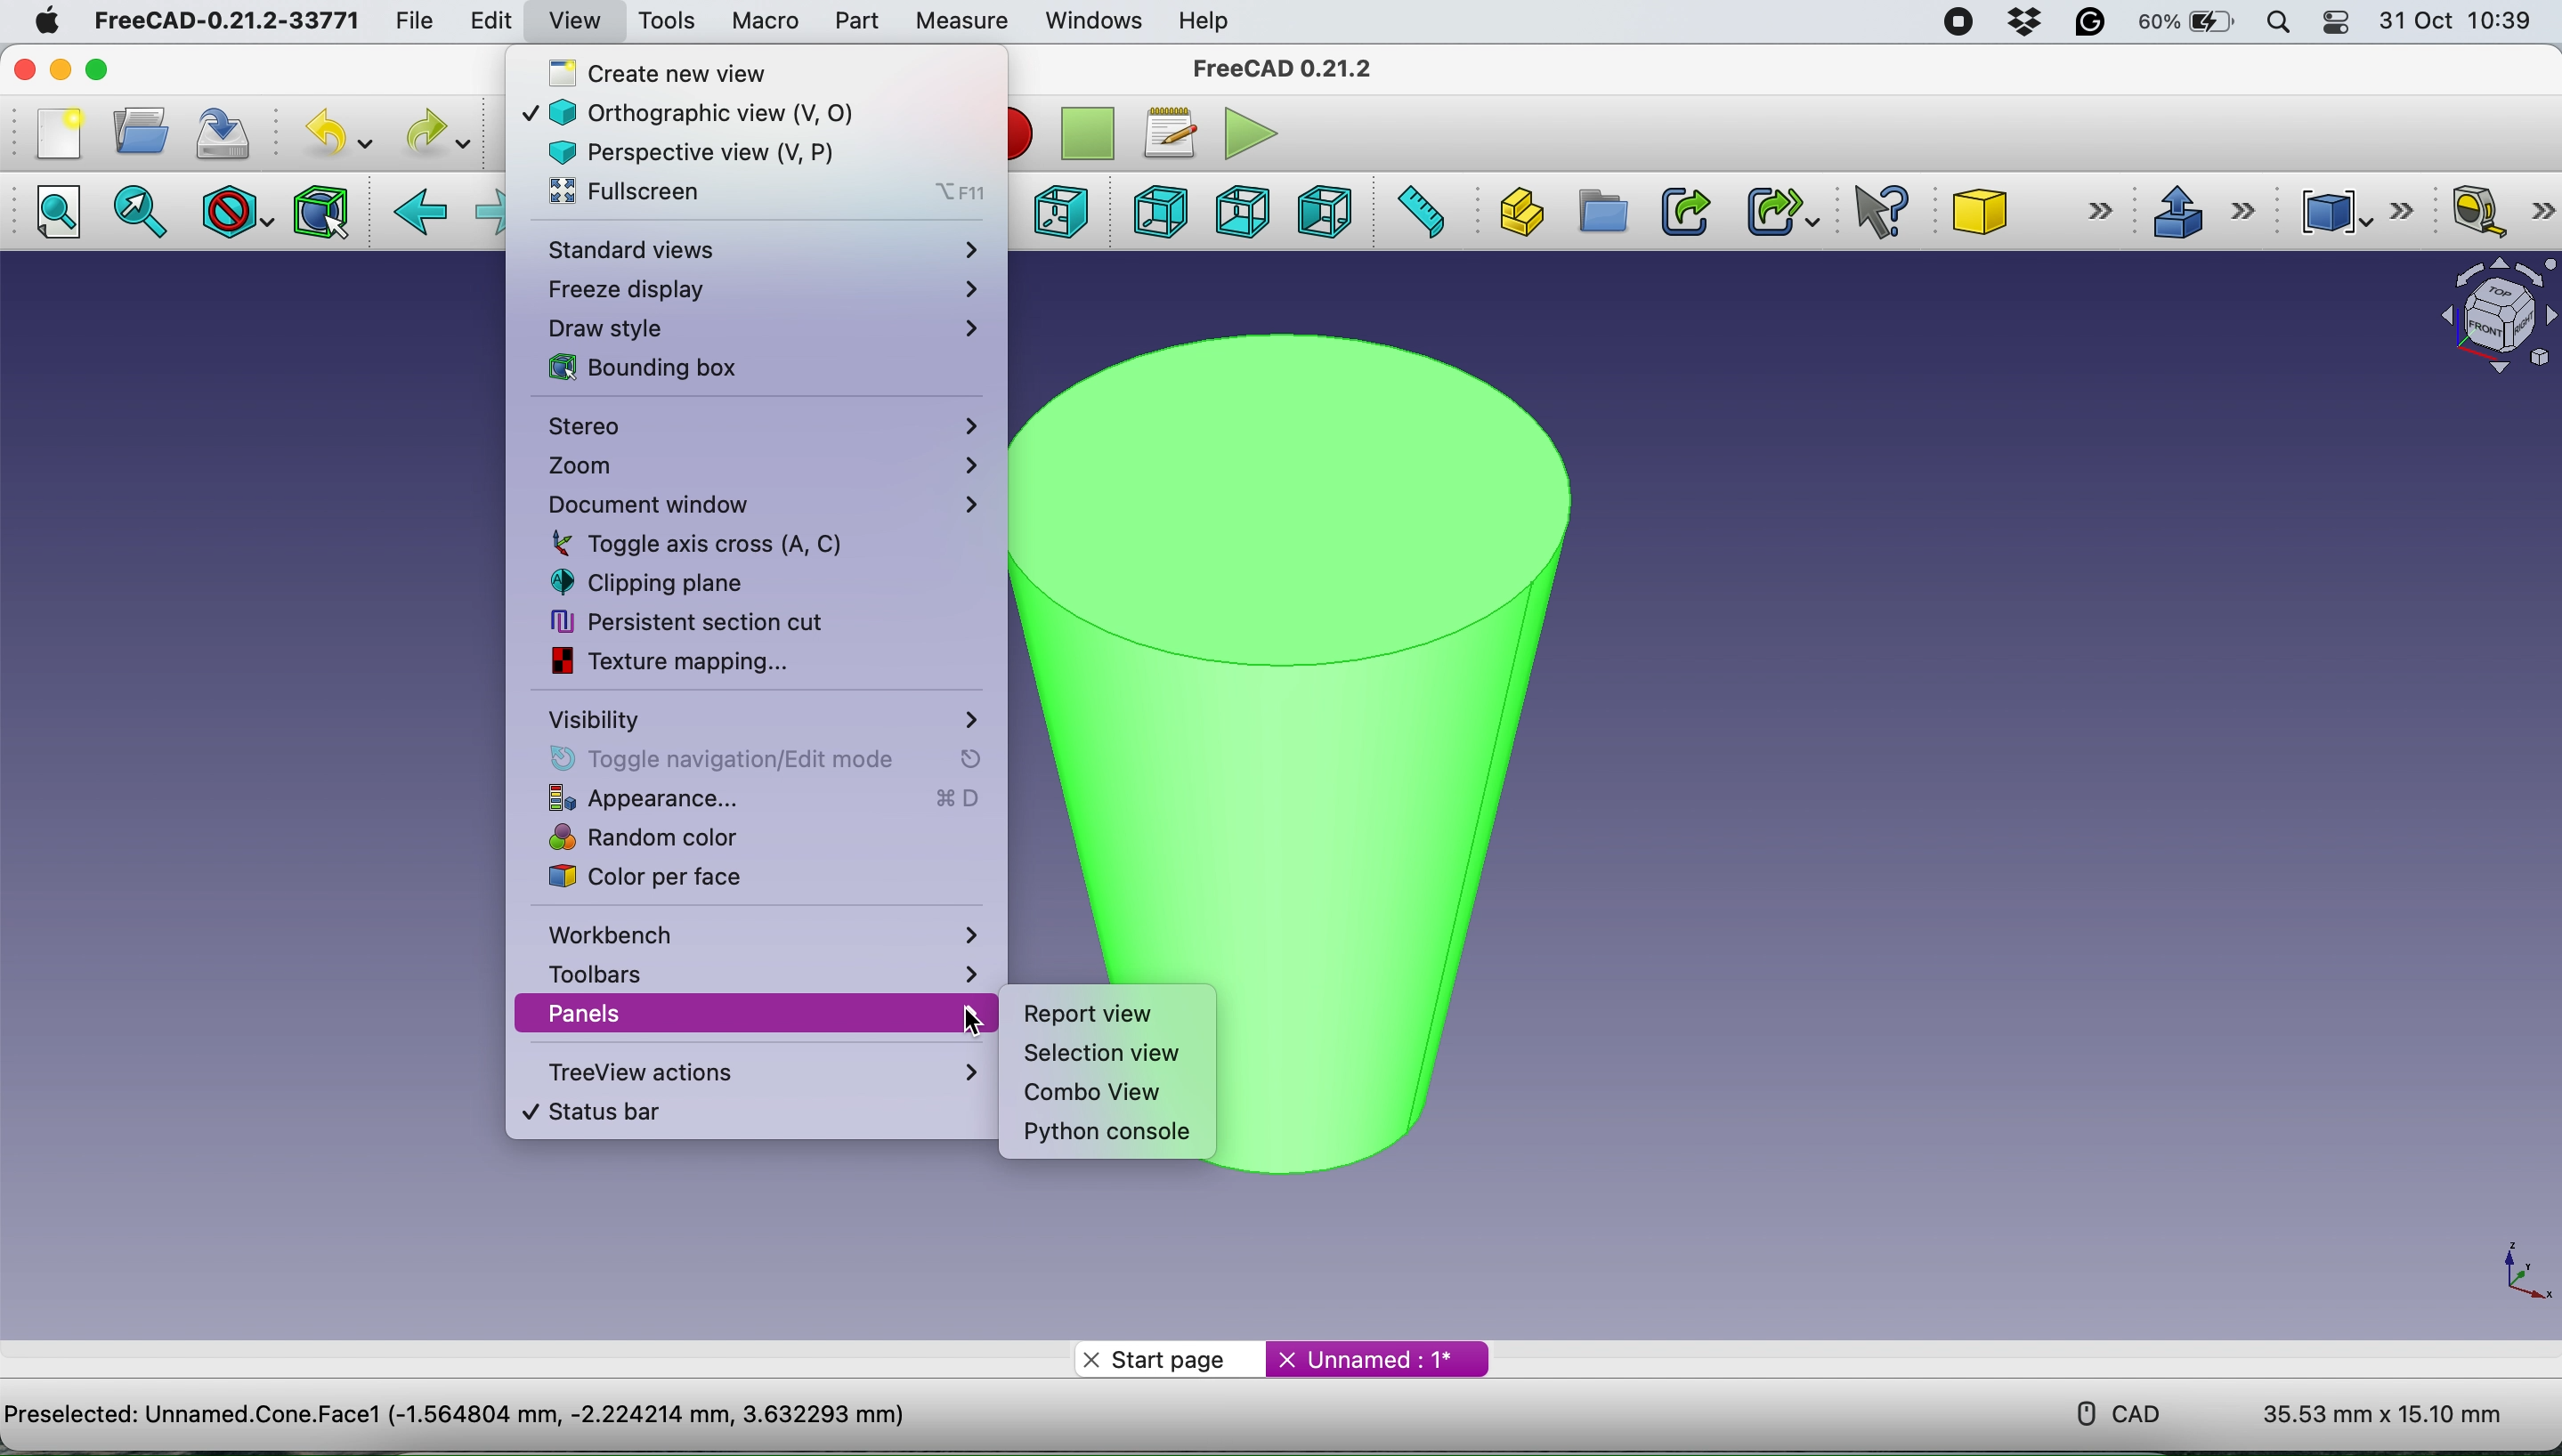 This screenshot has height=1456, width=2562. What do you see at coordinates (969, 1018) in the screenshot?
I see `cursor ` at bounding box center [969, 1018].